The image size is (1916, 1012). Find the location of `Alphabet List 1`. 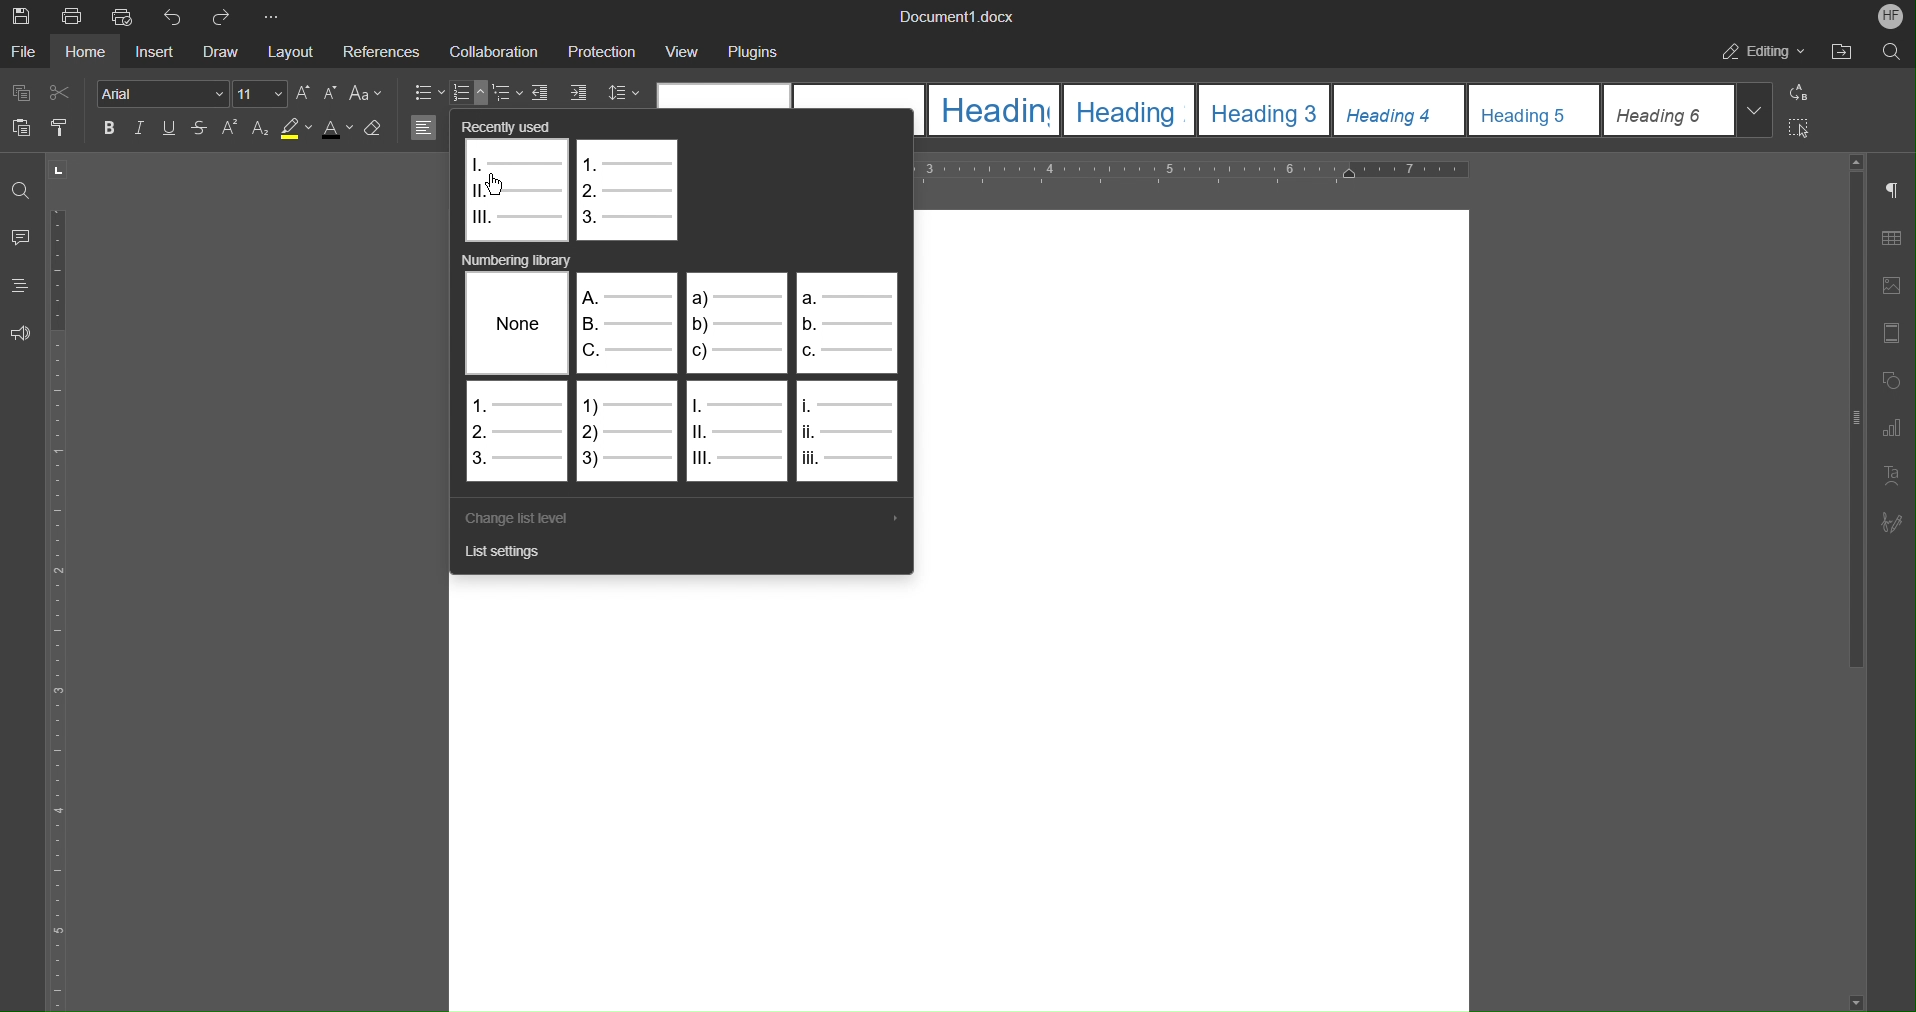

Alphabet List 1 is located at coordinates (628, 325).